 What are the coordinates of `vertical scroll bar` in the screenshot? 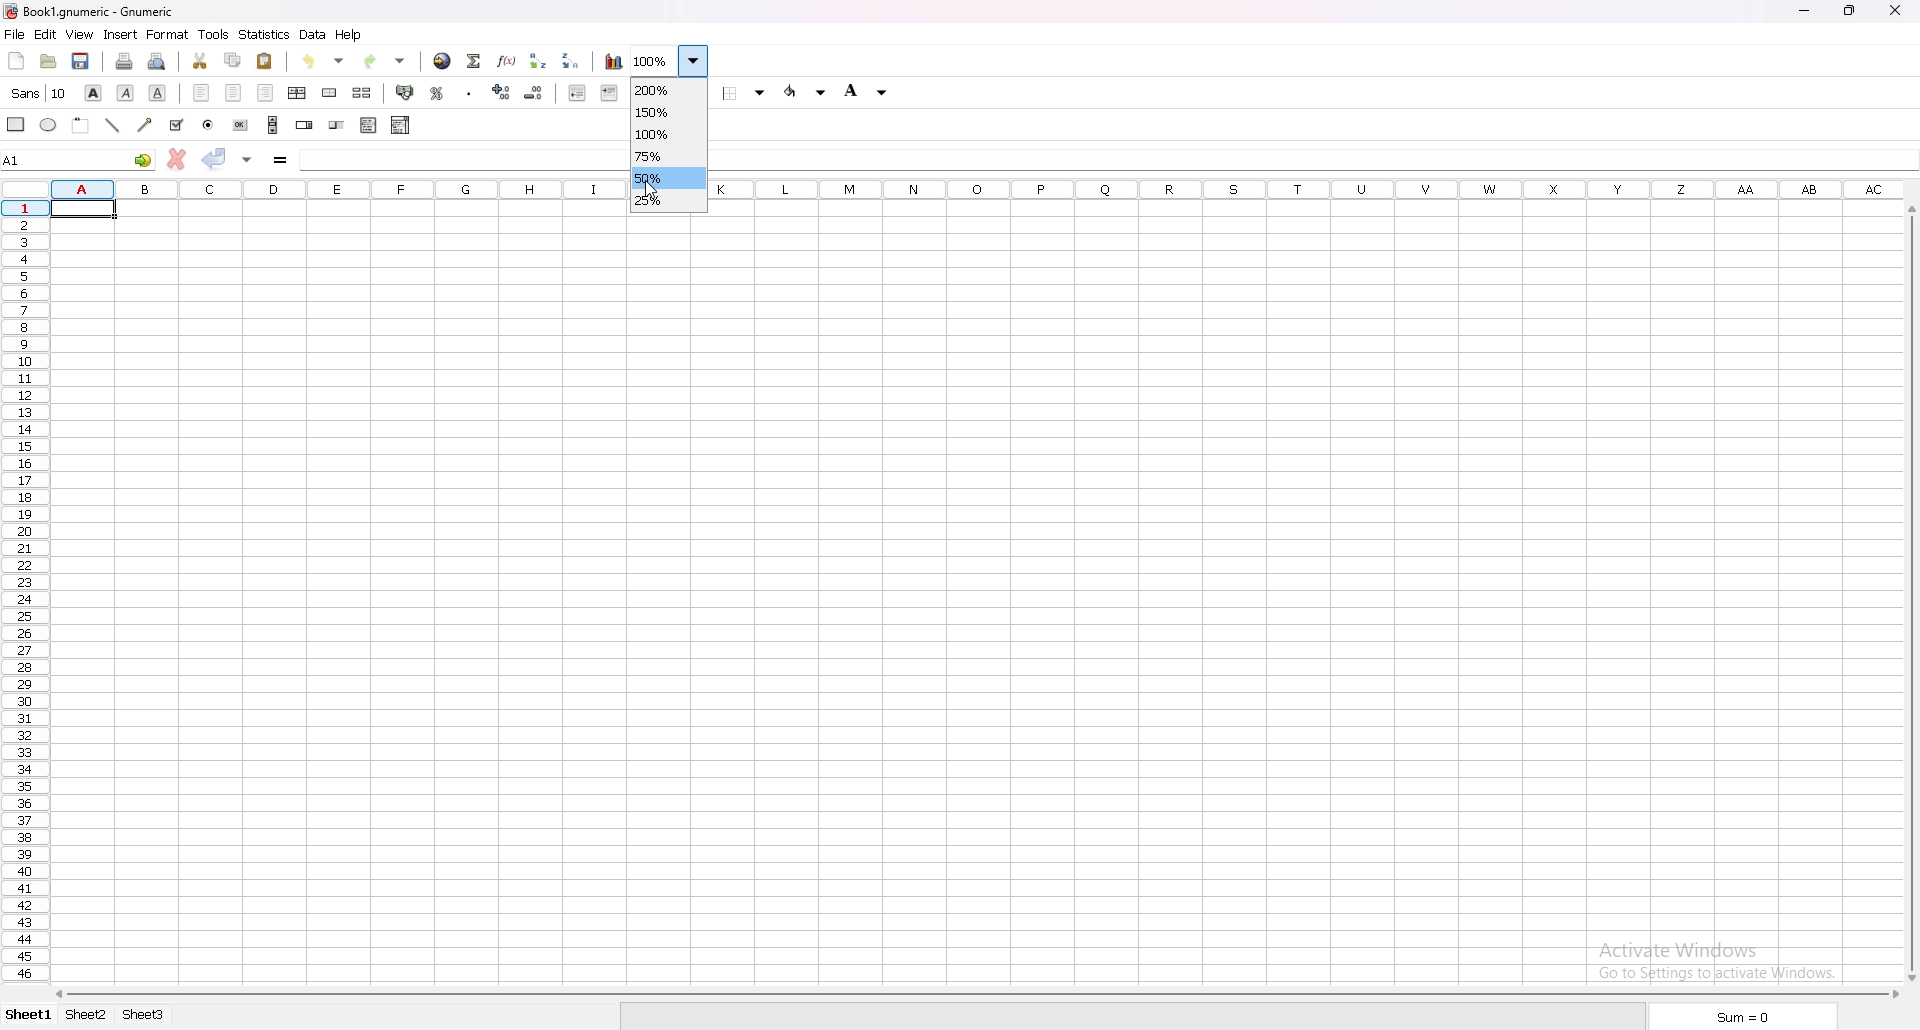 It's located at (1915, 591).